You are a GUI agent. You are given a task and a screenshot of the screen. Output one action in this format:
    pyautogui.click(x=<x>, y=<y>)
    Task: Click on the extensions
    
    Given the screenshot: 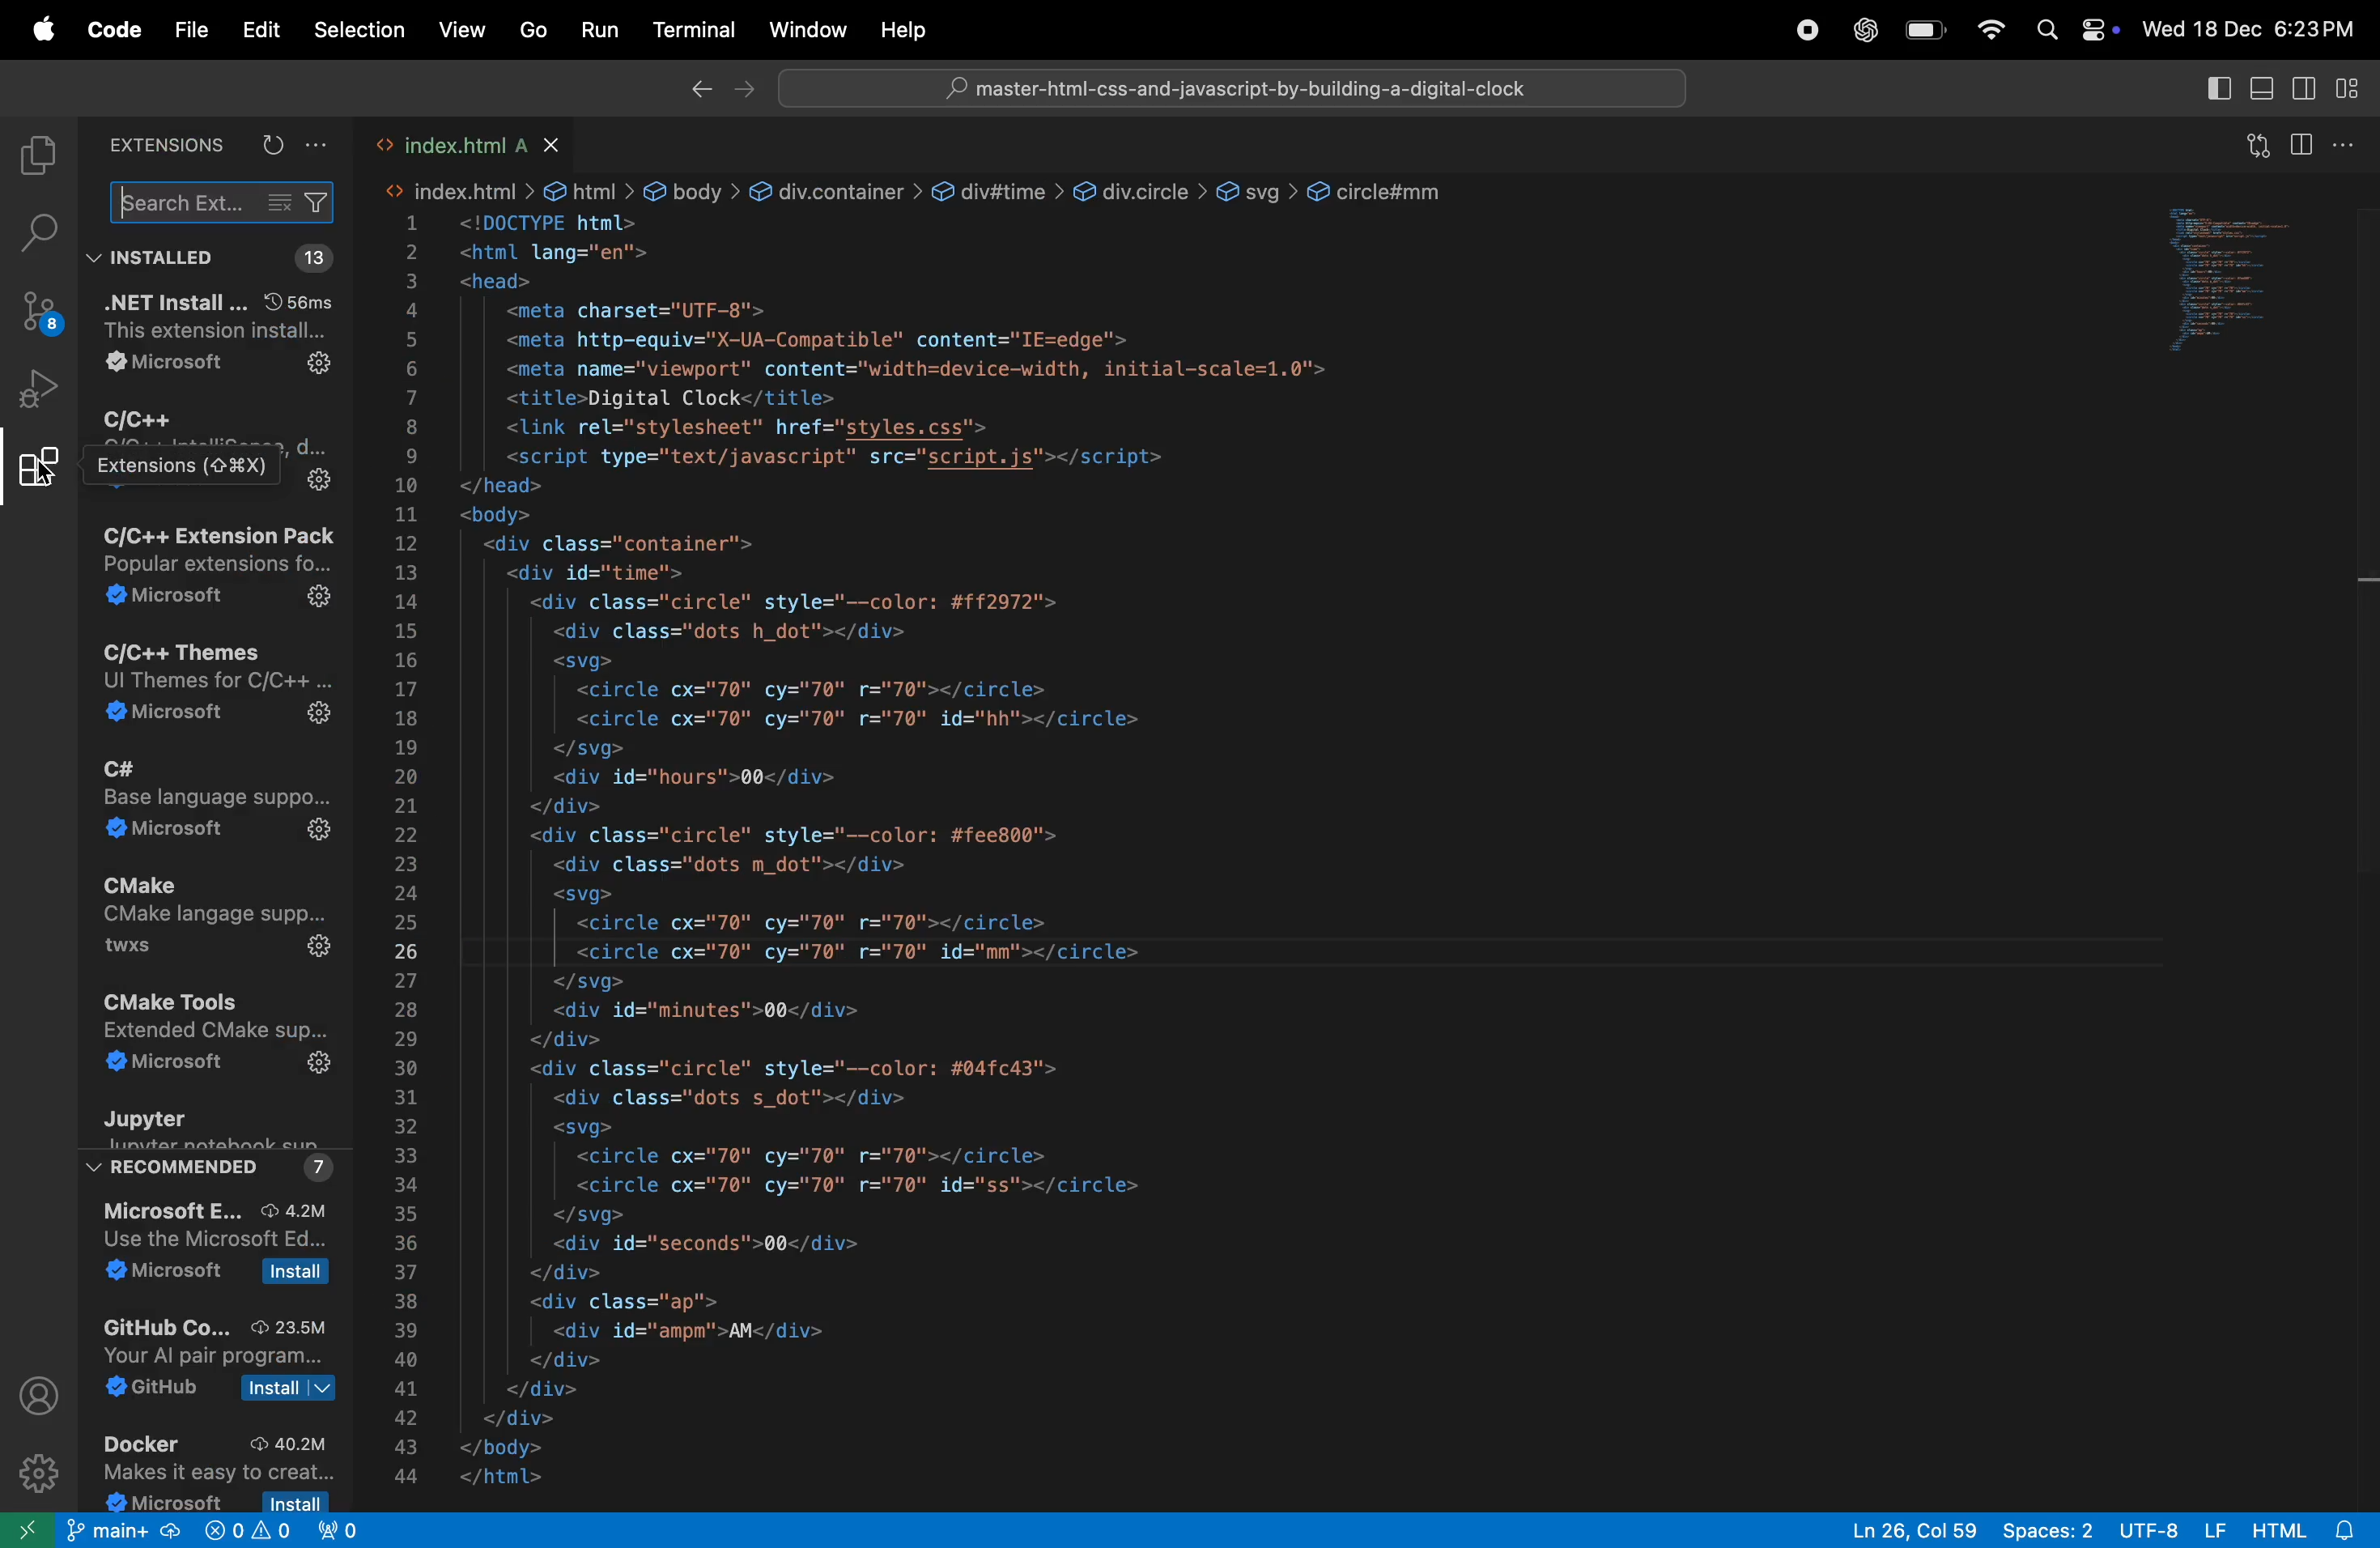 What is the action you would take?
    pyautogui.click(x=38, y=475)
    